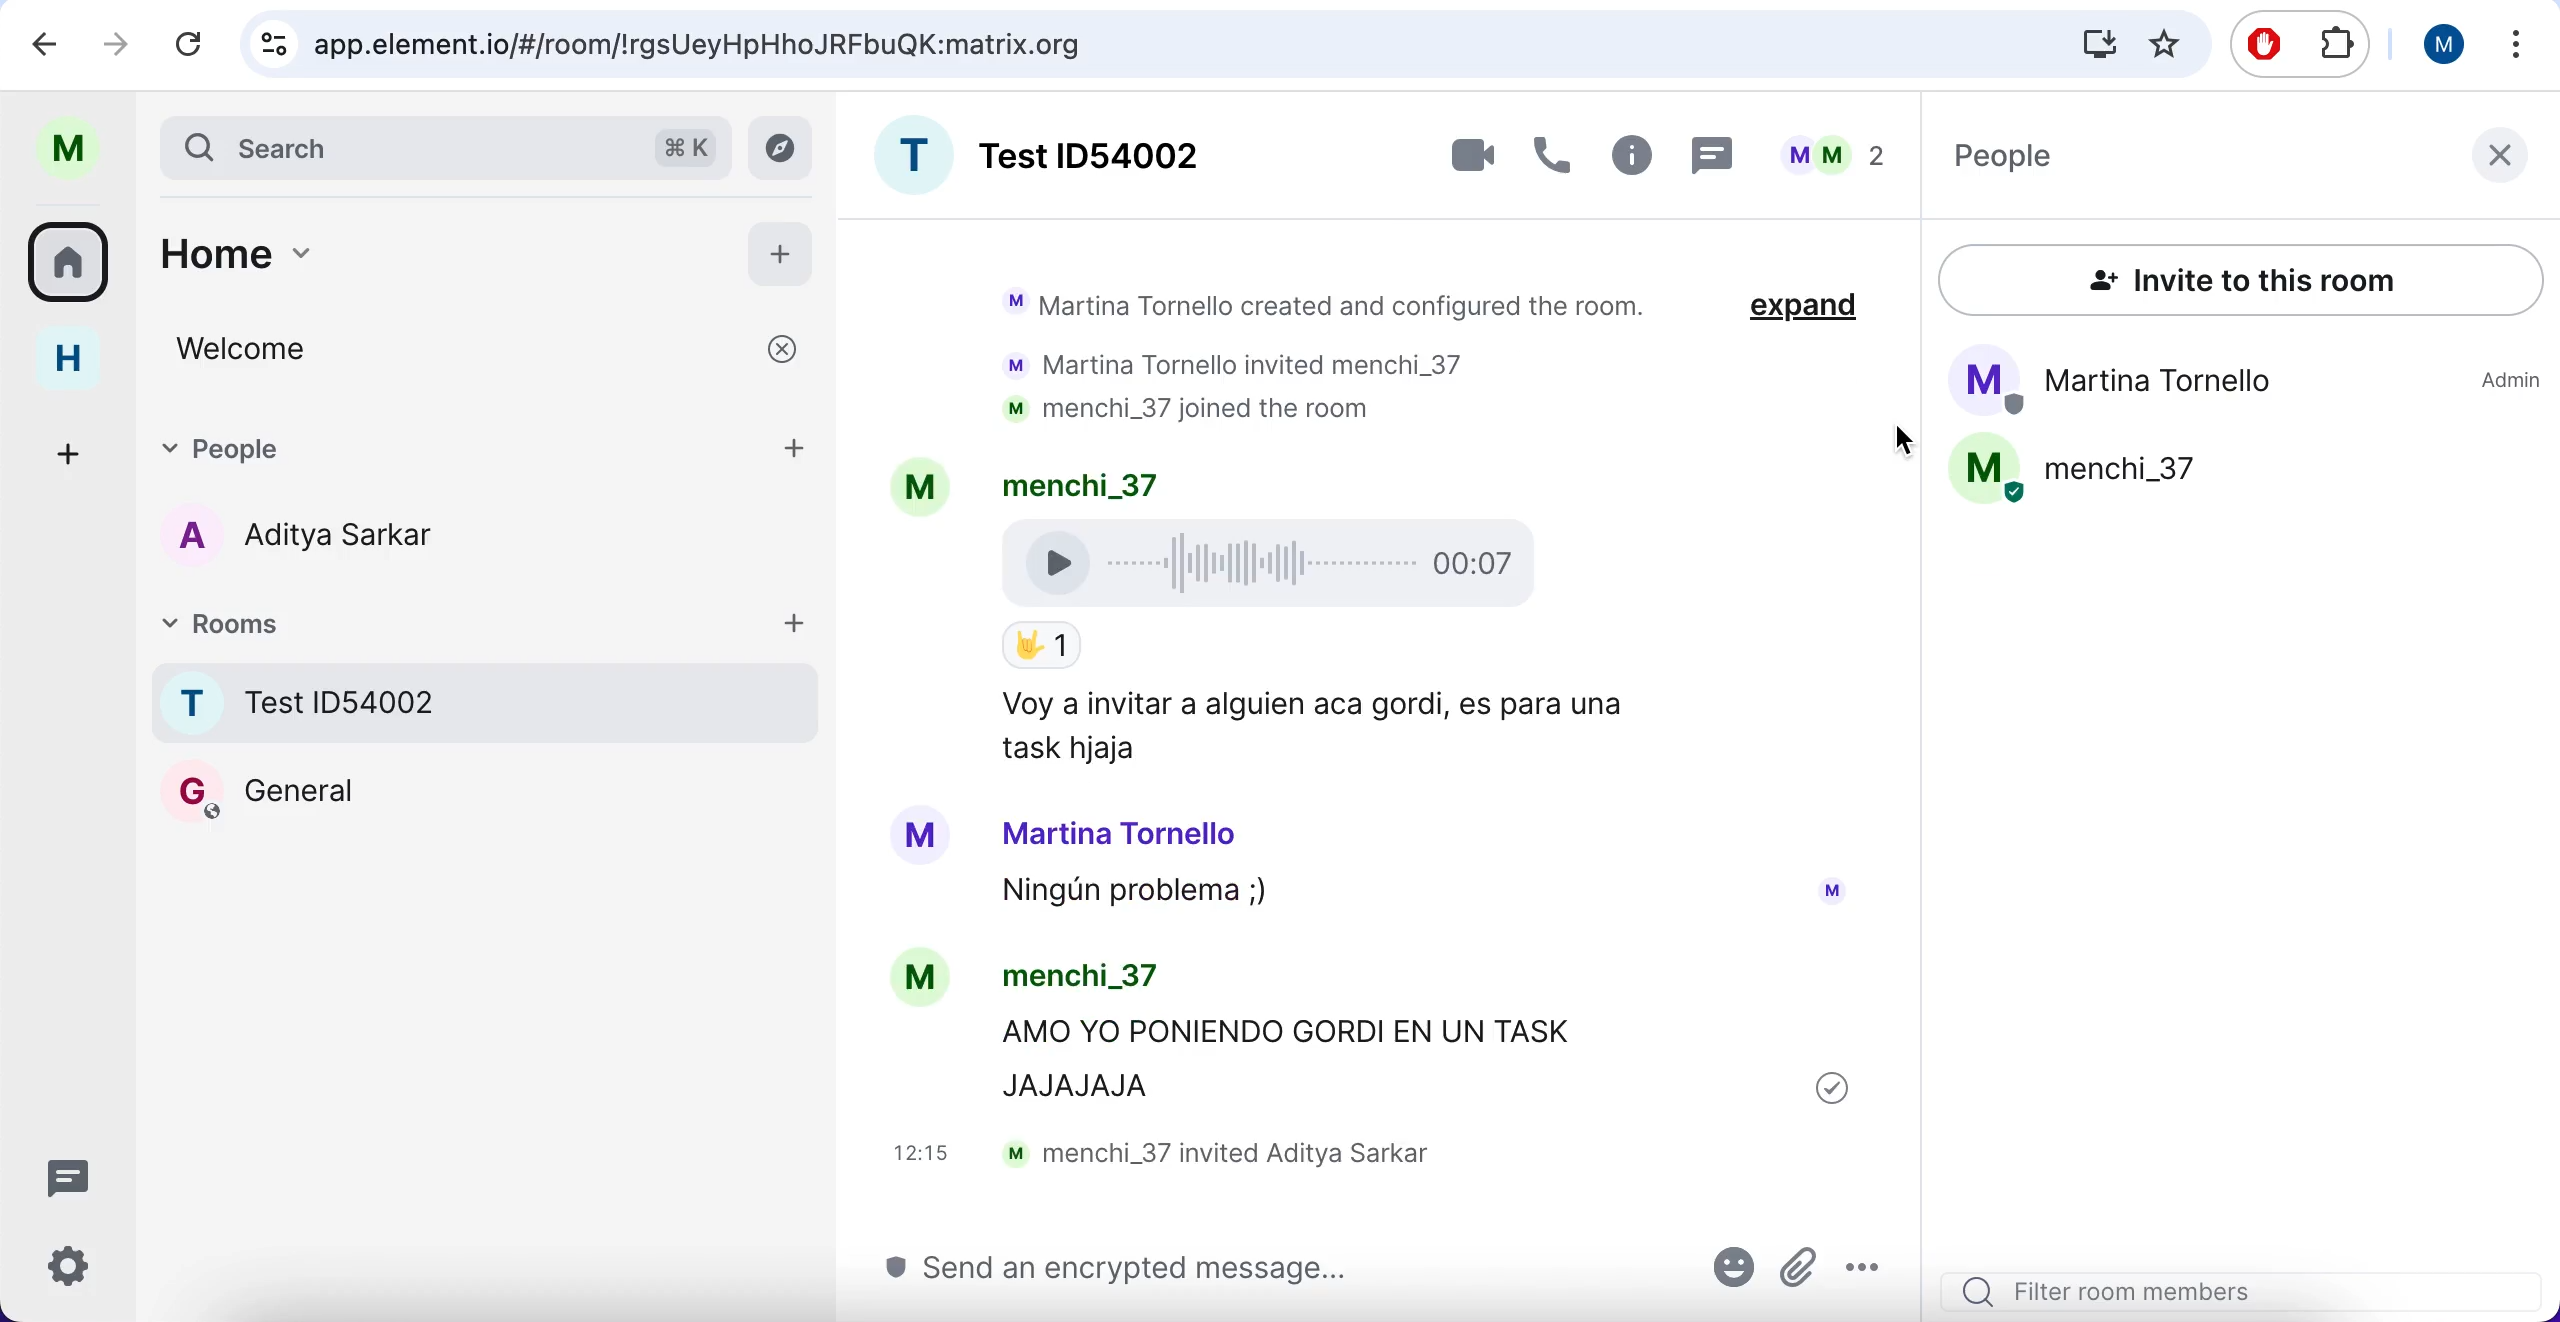 The image size is (2560, 1322). I want to click on people, so click(2179, 165).